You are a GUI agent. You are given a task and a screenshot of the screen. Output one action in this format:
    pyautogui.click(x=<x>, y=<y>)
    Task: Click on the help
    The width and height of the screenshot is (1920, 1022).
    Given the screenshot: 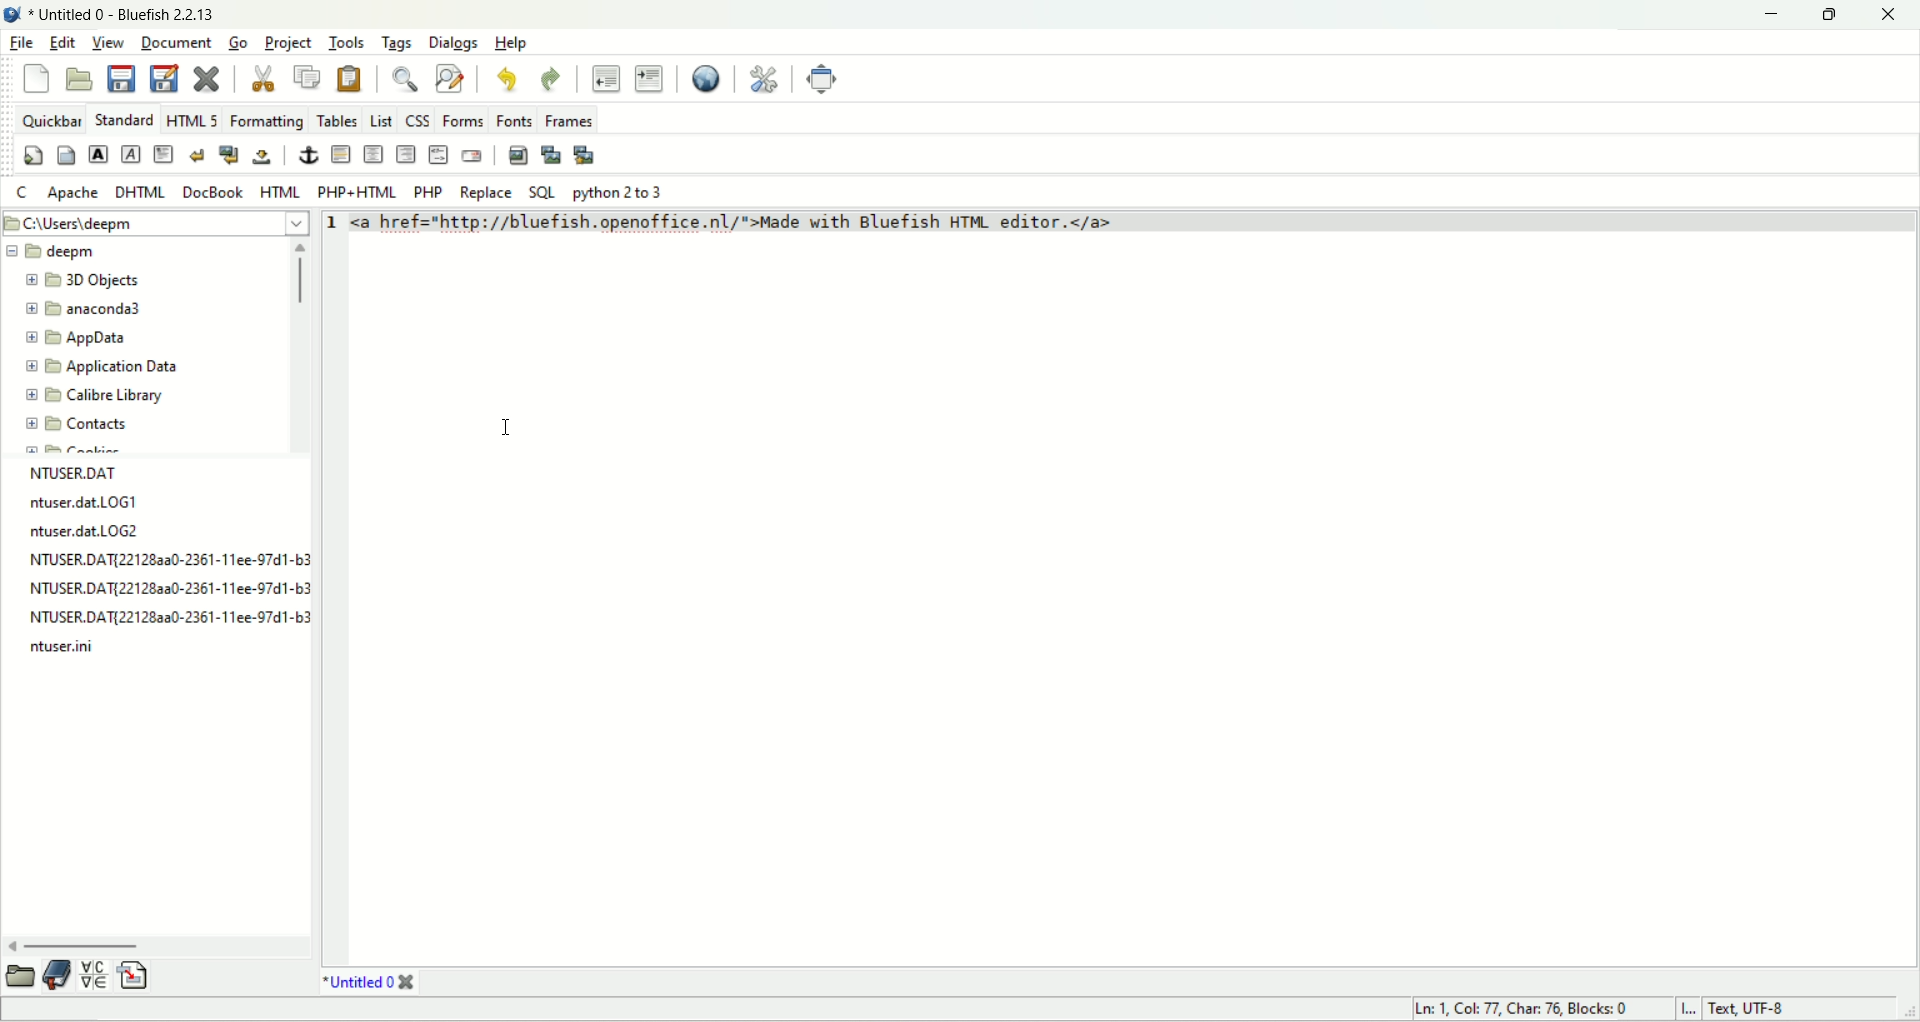 What is the action you would take?
    pyautogui.click(x=516, y=44)
    